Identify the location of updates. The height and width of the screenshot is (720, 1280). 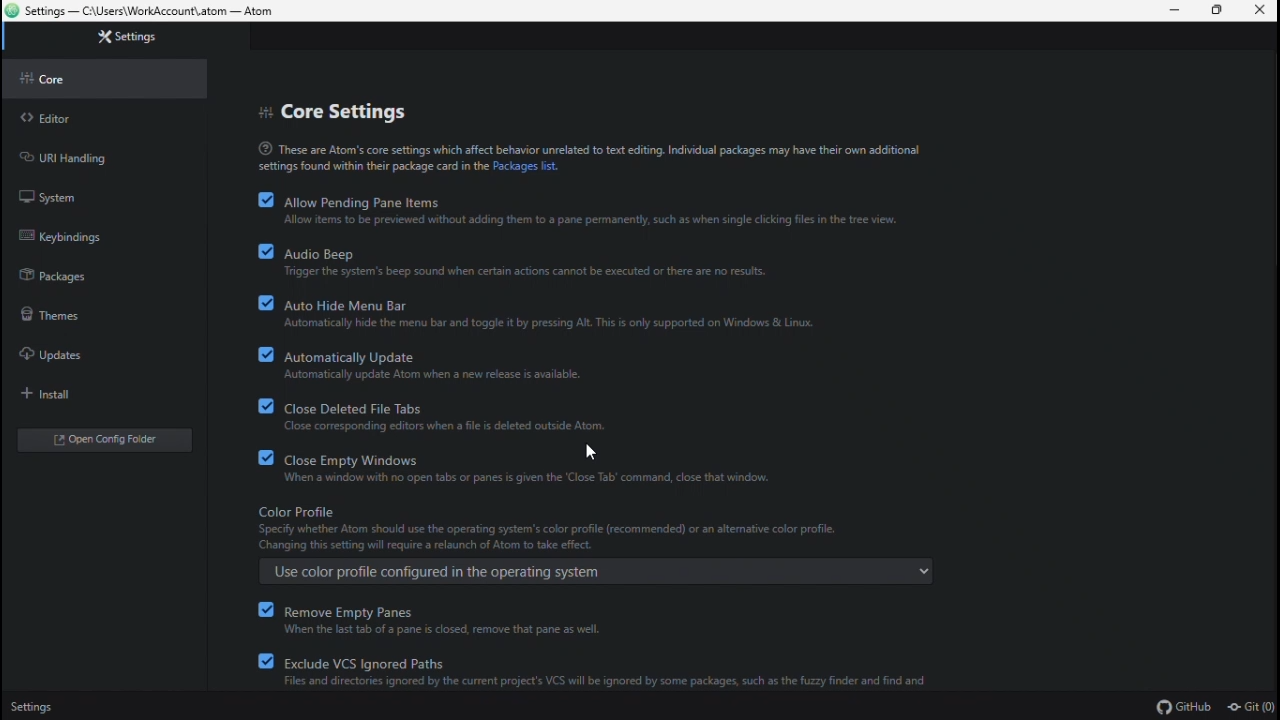
(94, 357).